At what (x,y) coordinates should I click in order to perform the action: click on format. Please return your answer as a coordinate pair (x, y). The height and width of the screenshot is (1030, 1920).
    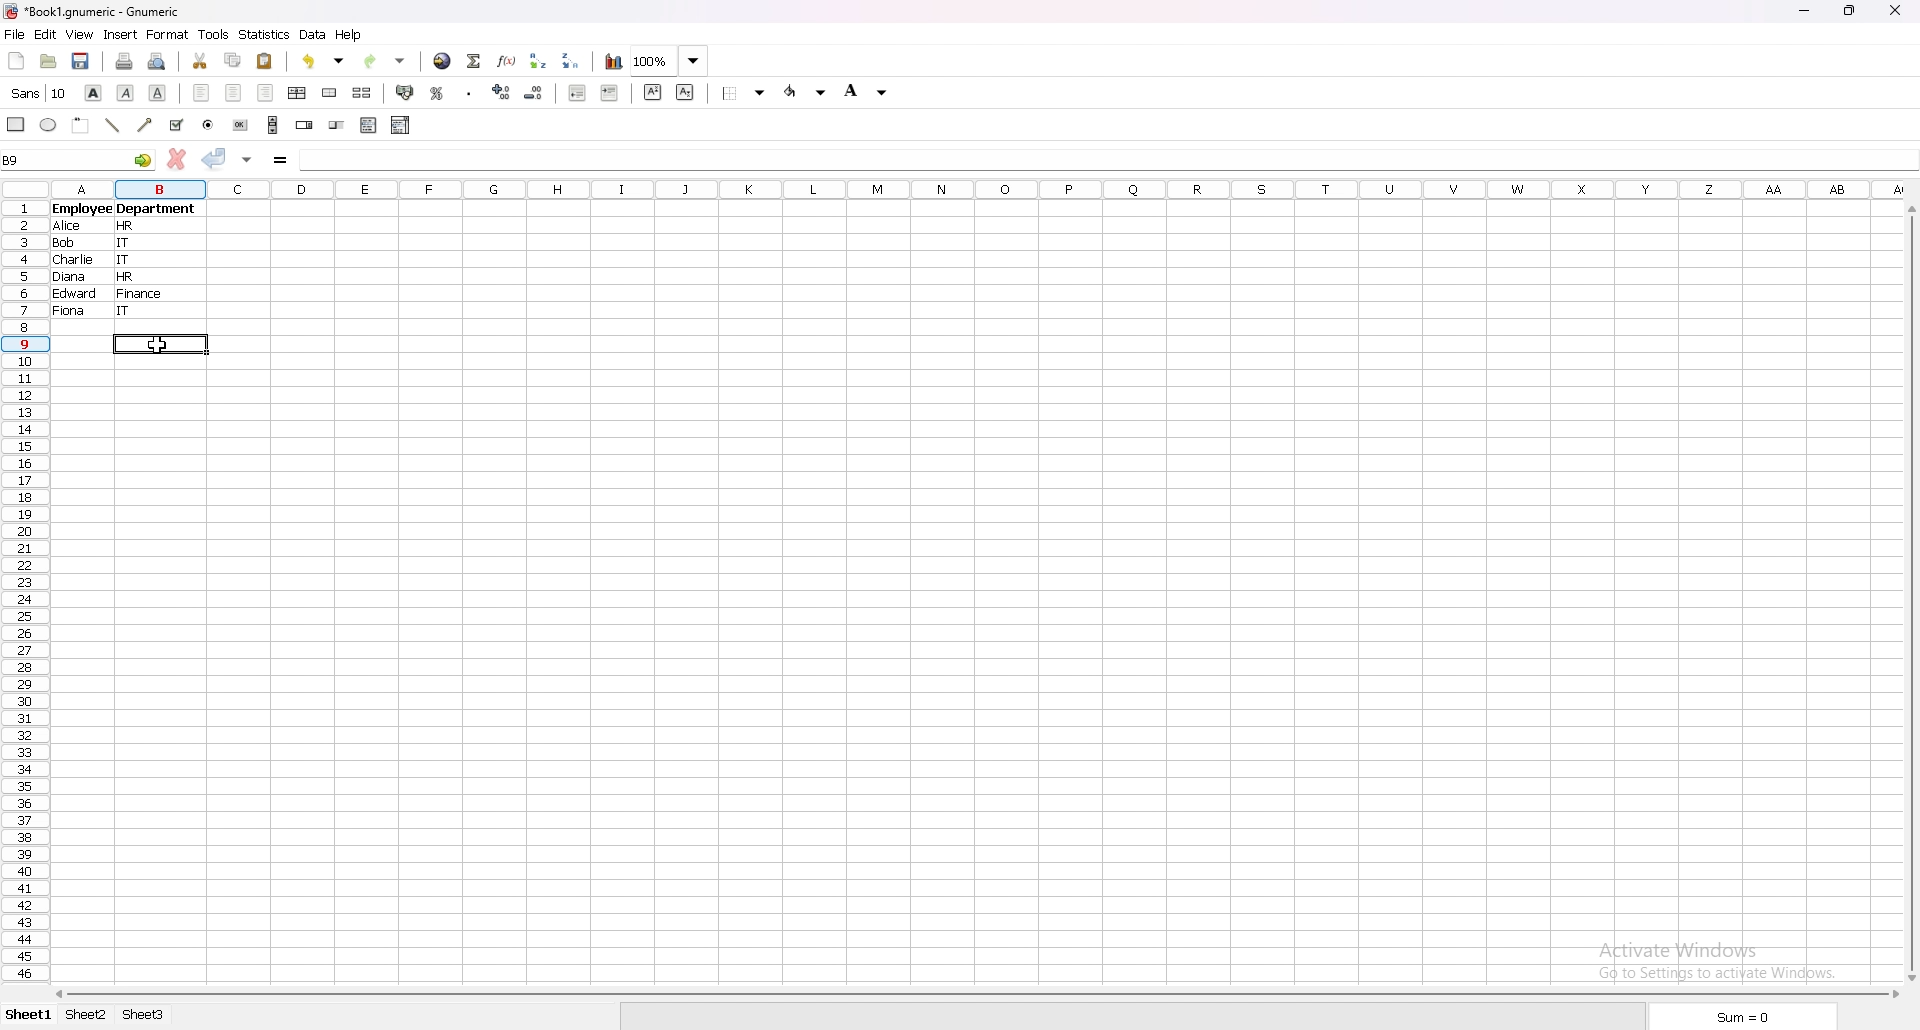
    Looking at the image, I should click on (168, 35).